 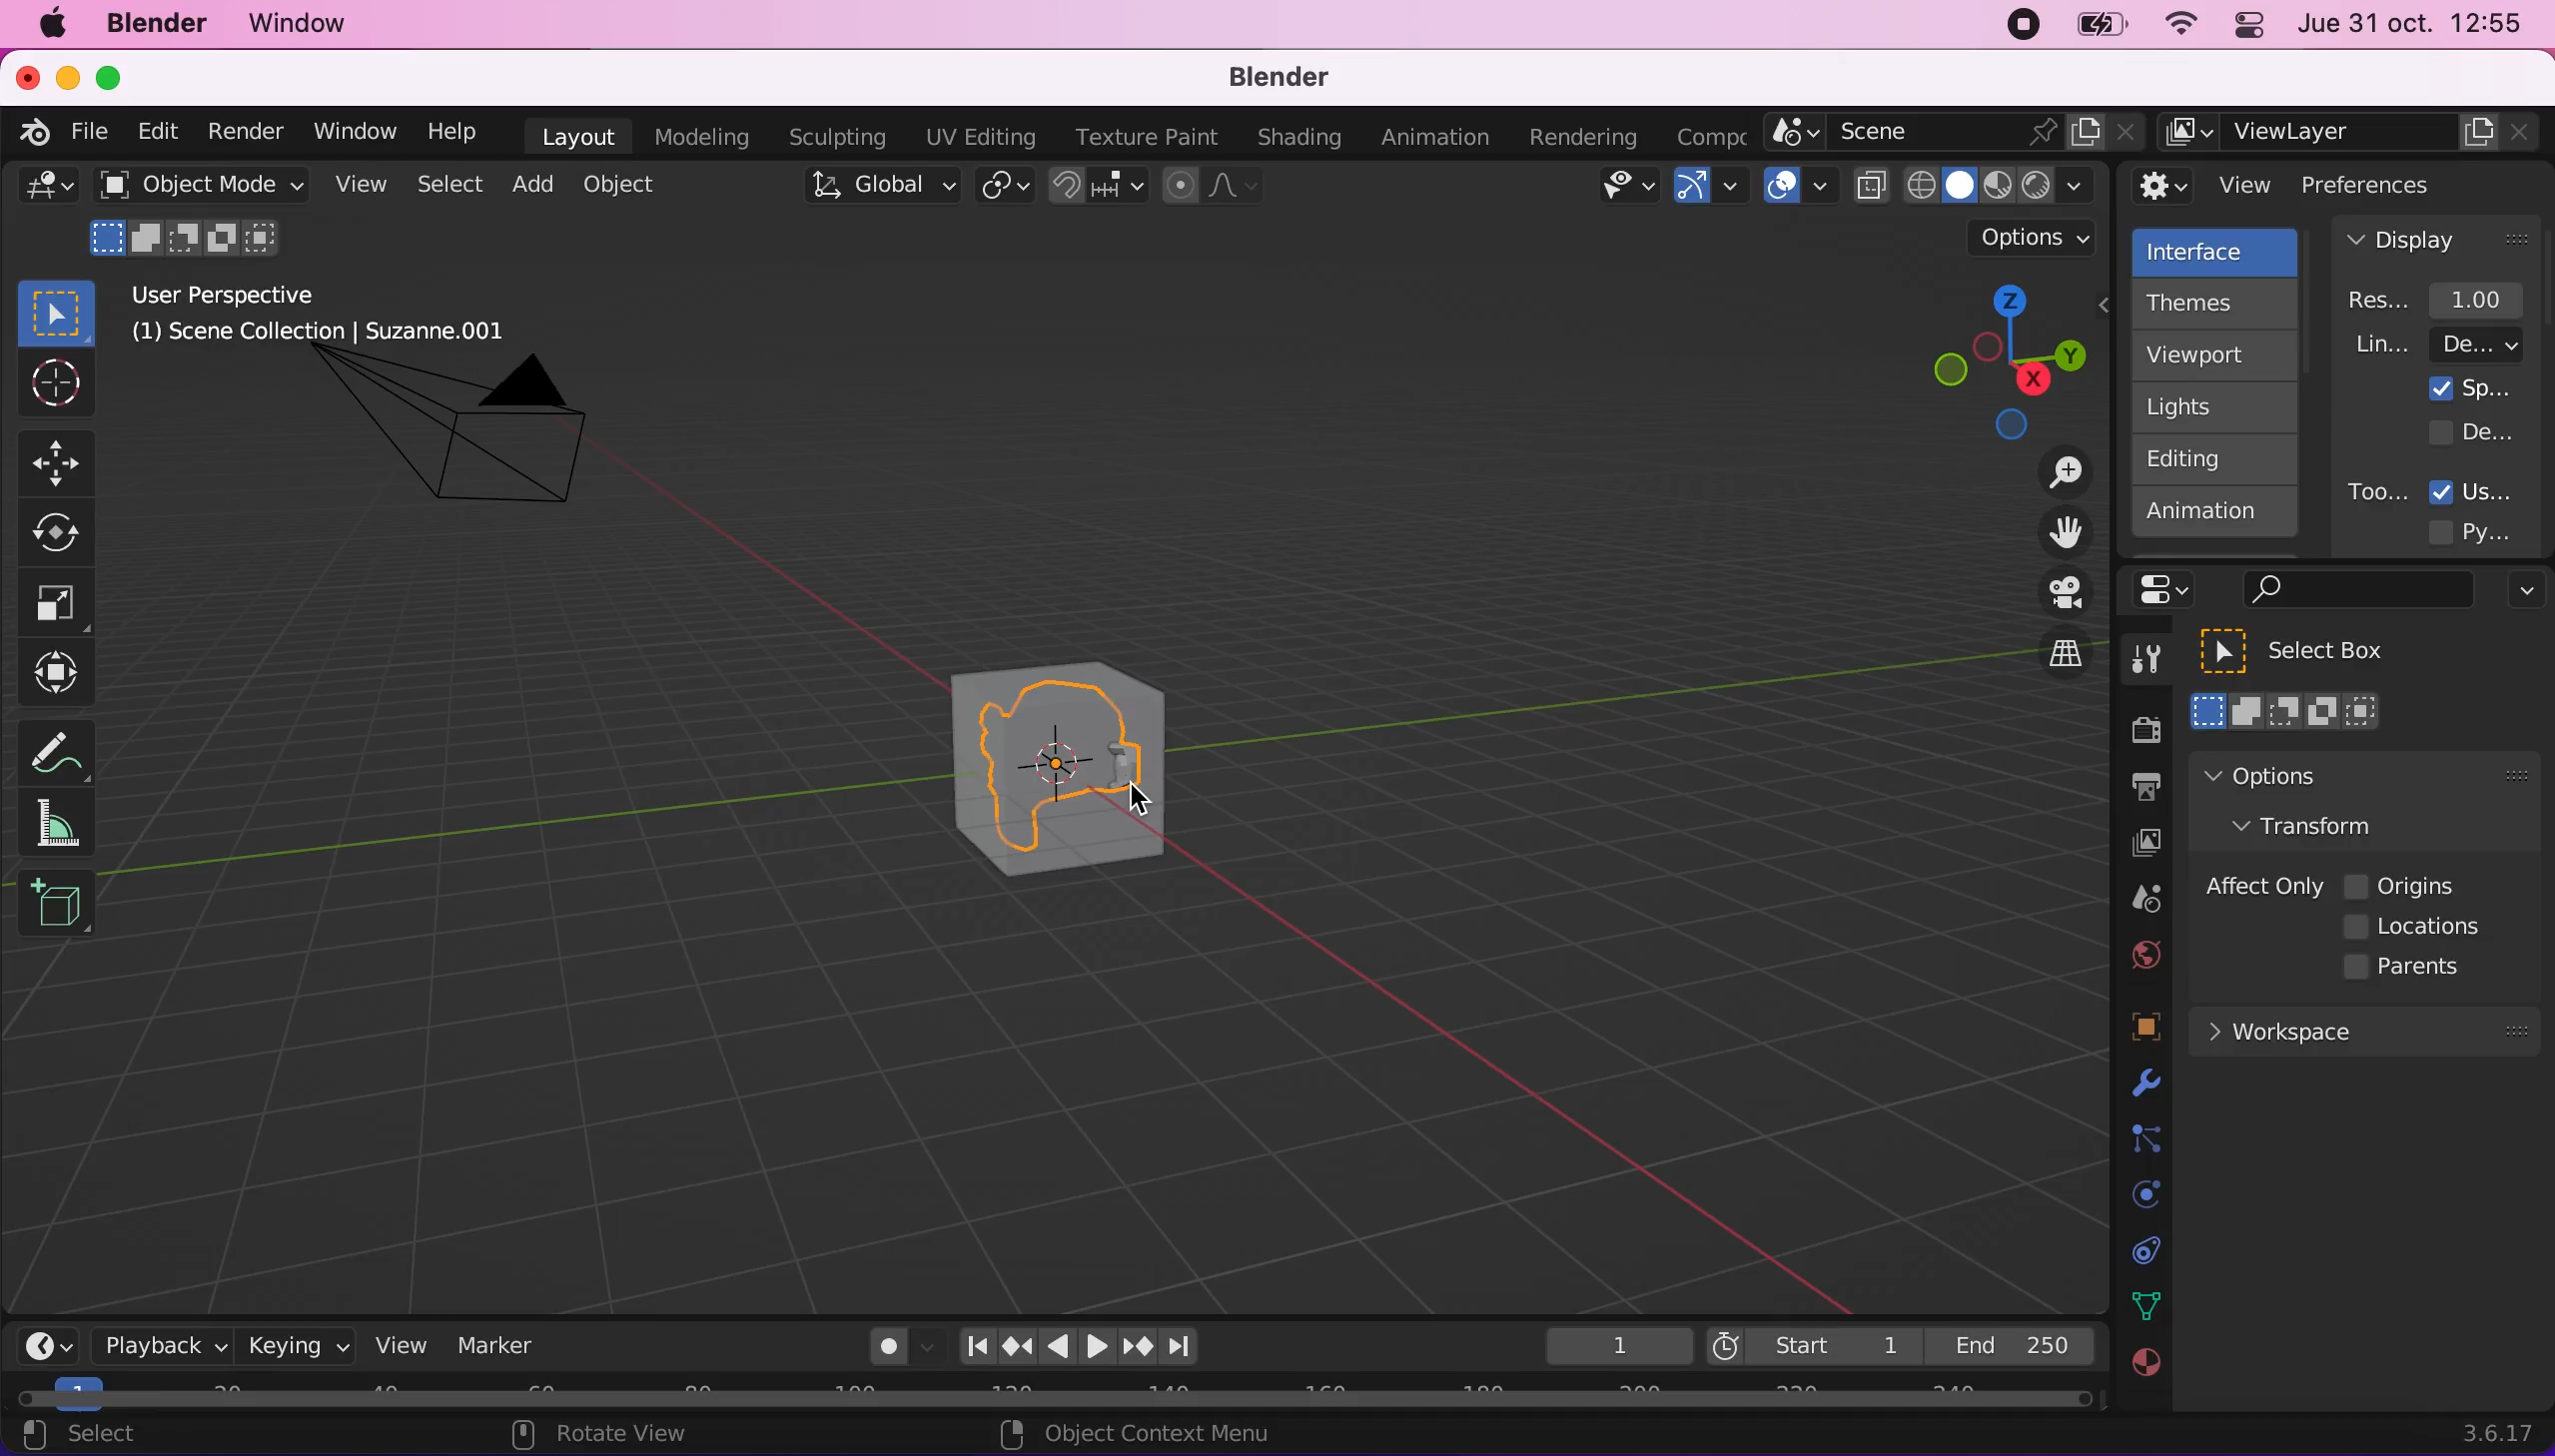 What do you see at coordinates (65, 747) in the screenshot?
I see `annotate` at bounding box center [65, 747].